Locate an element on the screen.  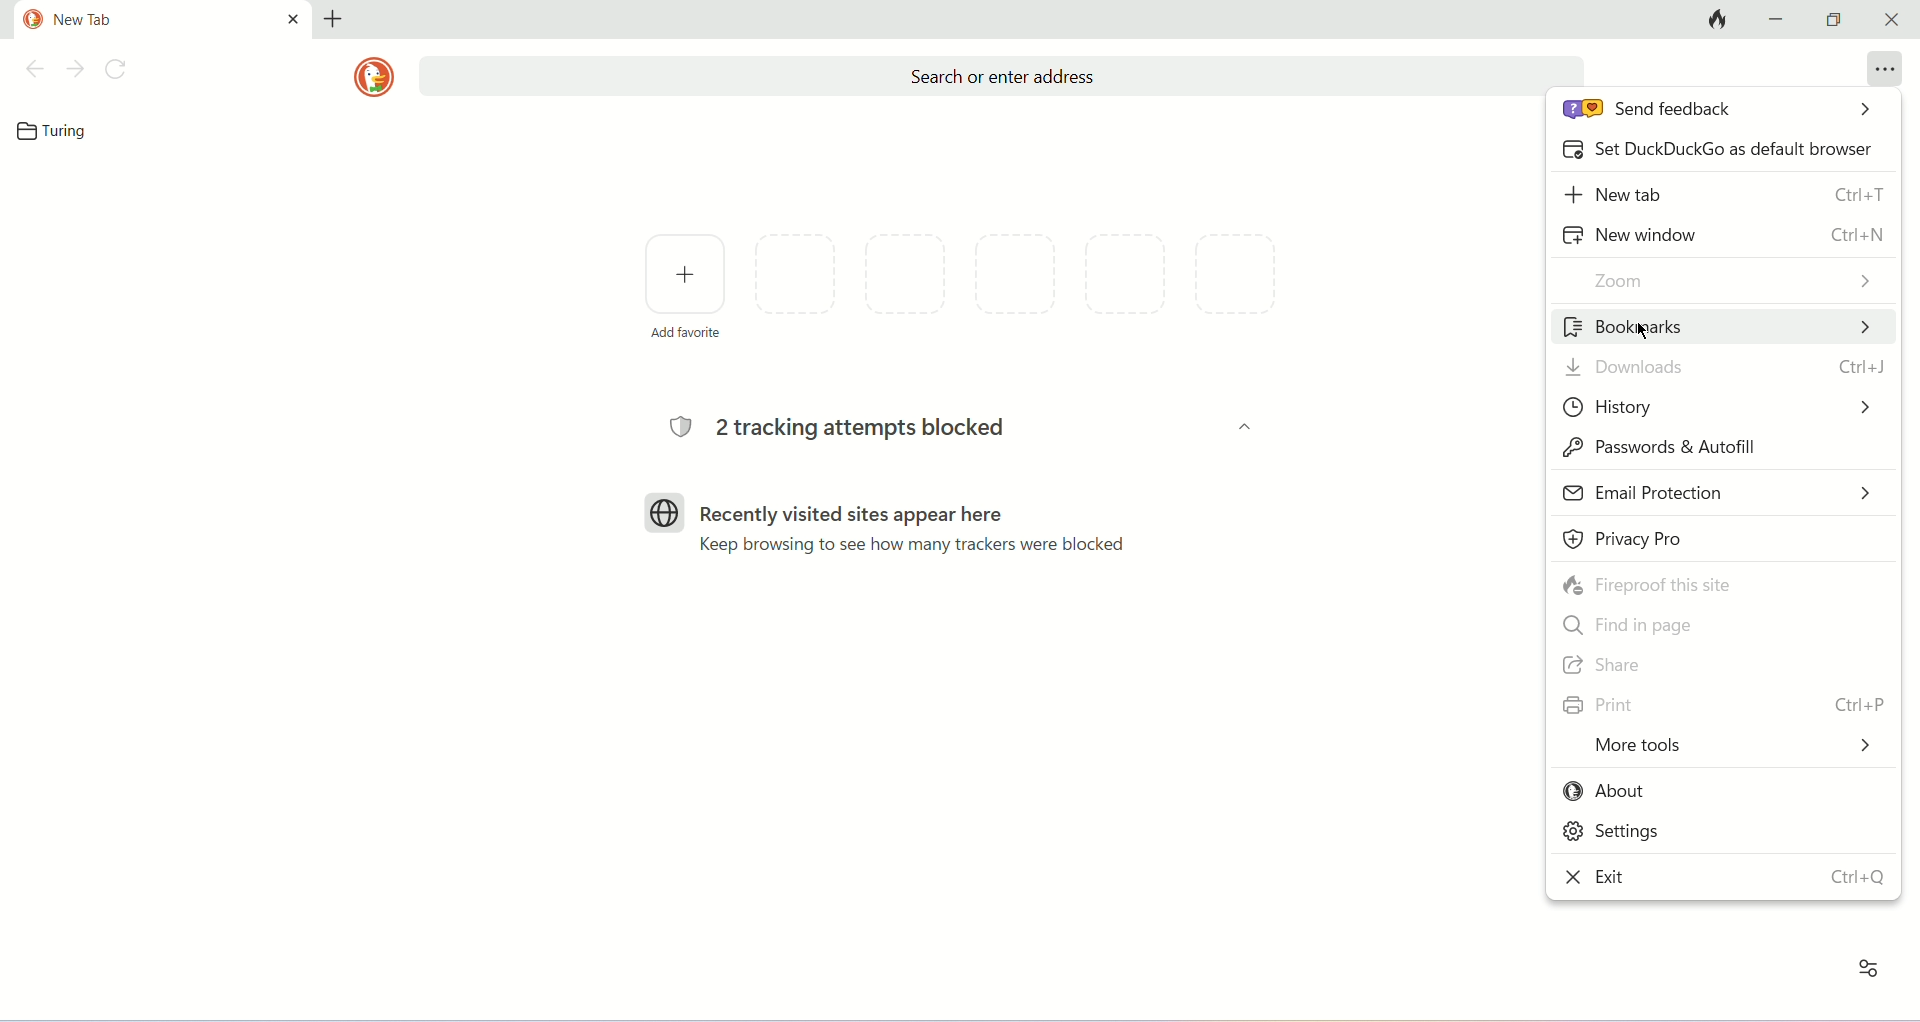
cursor is located at coordinates (1642, 332).